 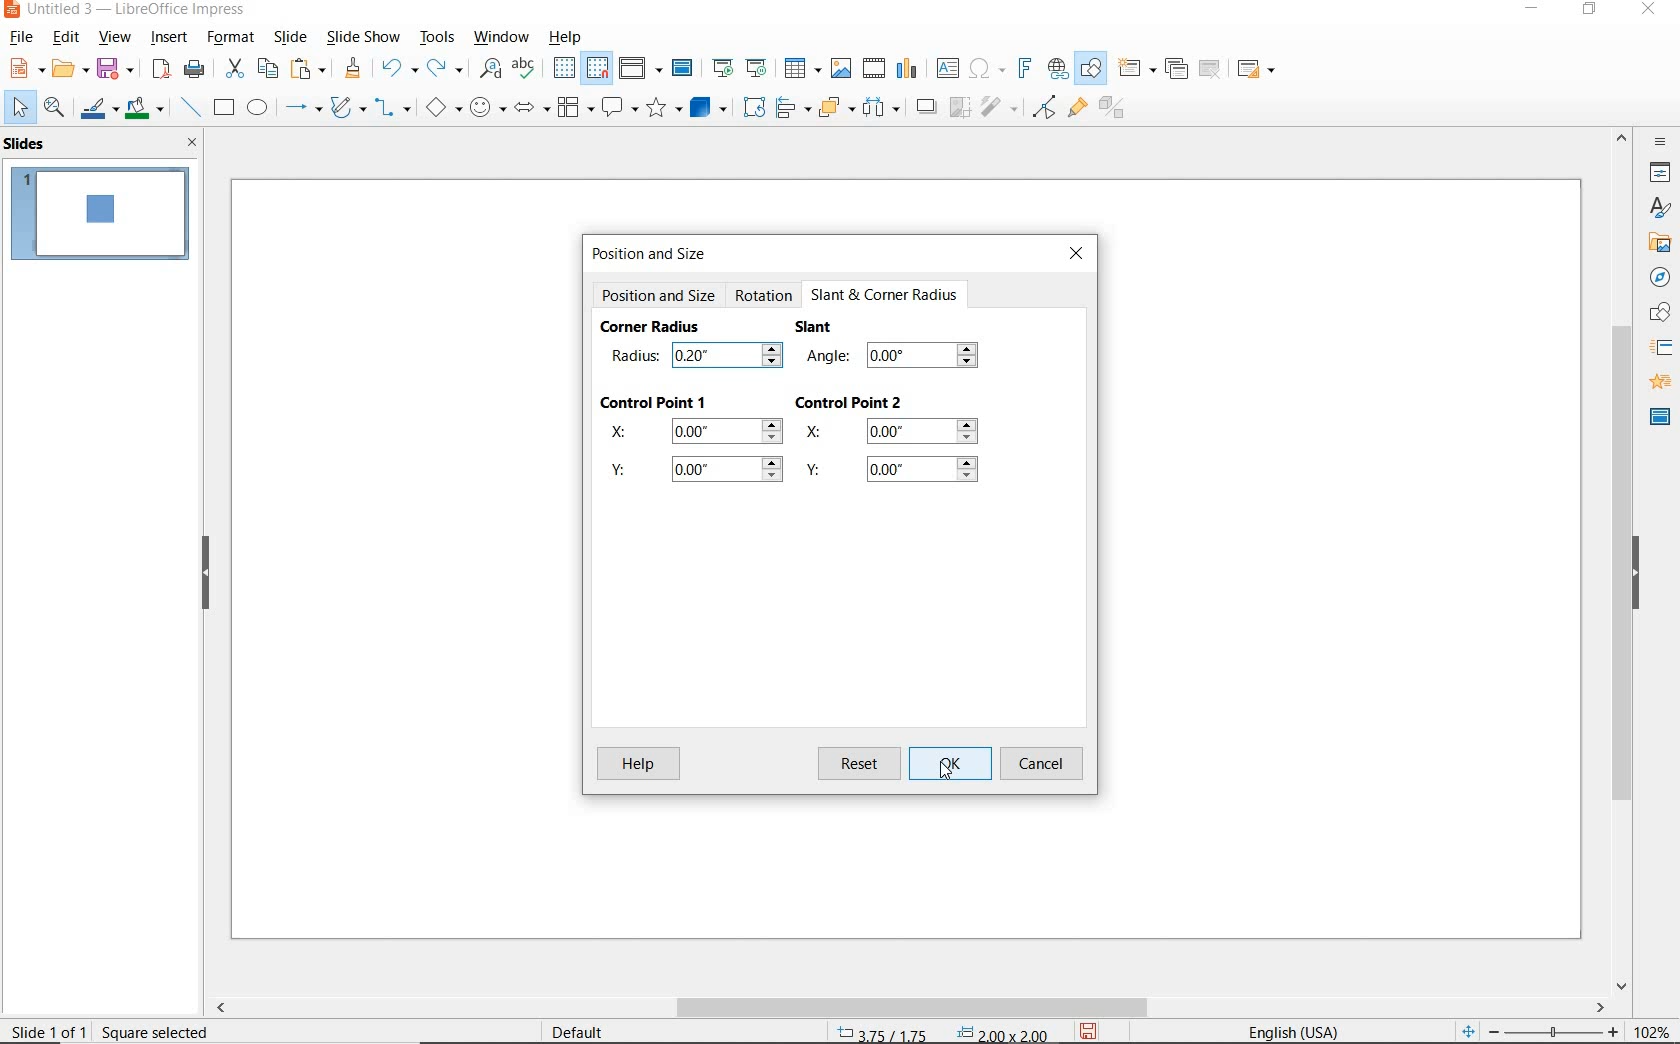 I want to click on display grid, so click(x=564, y=69).